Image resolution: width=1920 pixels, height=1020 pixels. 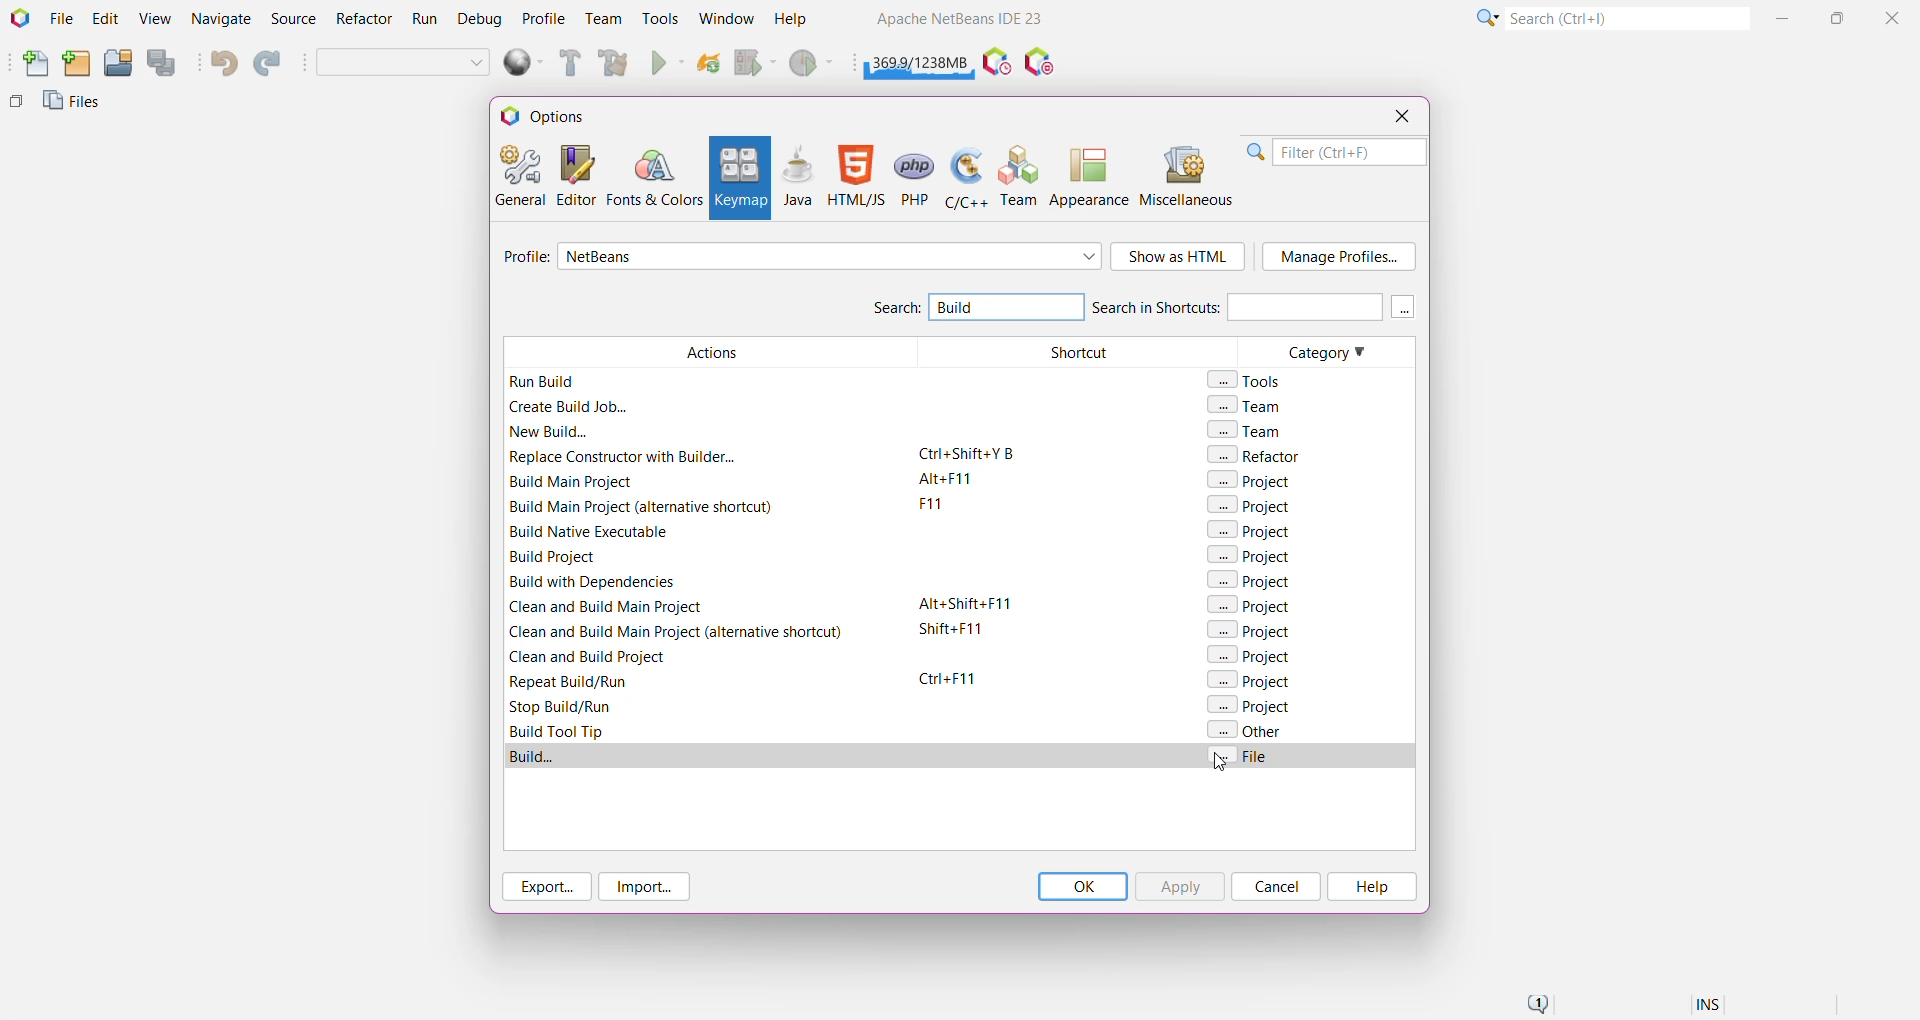 What do you see at coordinates (1401, 116) in the screenshot?
I see `Close` at bounding box center [1401, 116].